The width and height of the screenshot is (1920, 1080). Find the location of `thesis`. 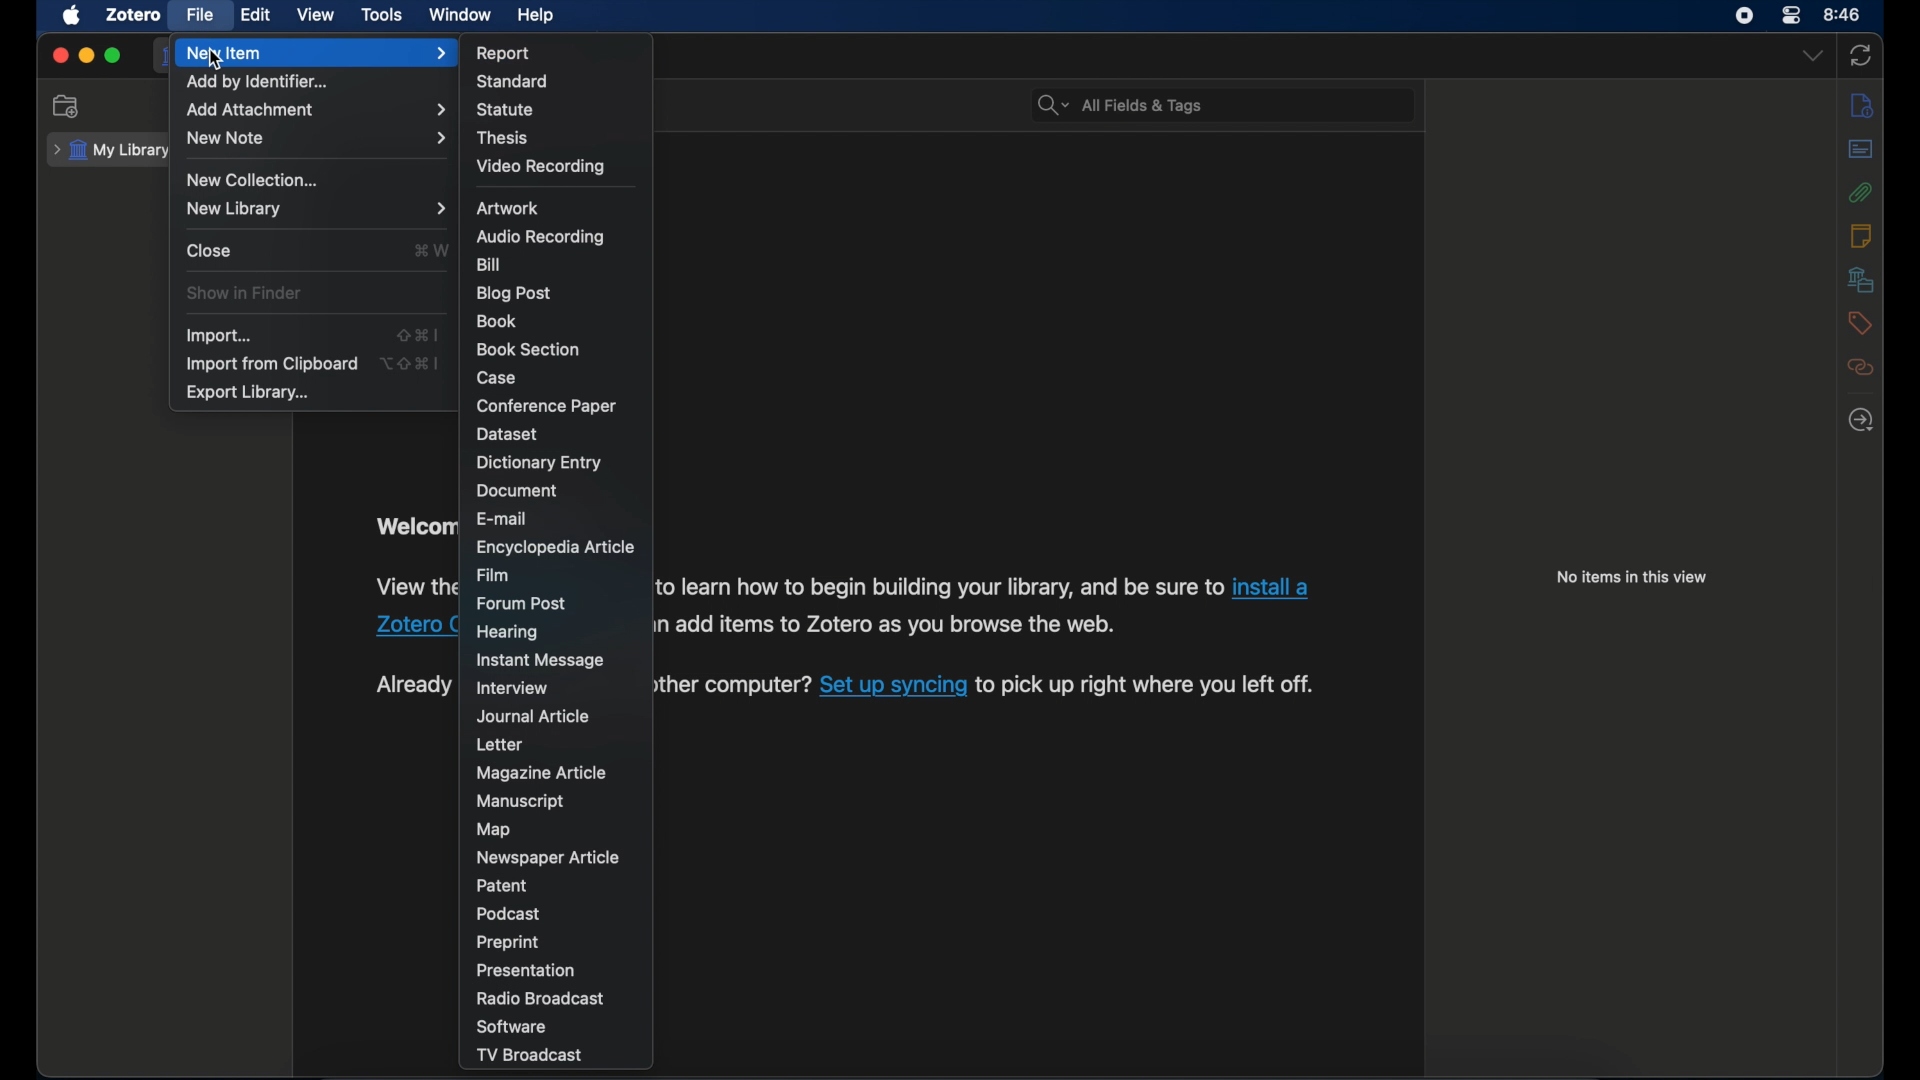

thesis is located at coordinates (503, 138).